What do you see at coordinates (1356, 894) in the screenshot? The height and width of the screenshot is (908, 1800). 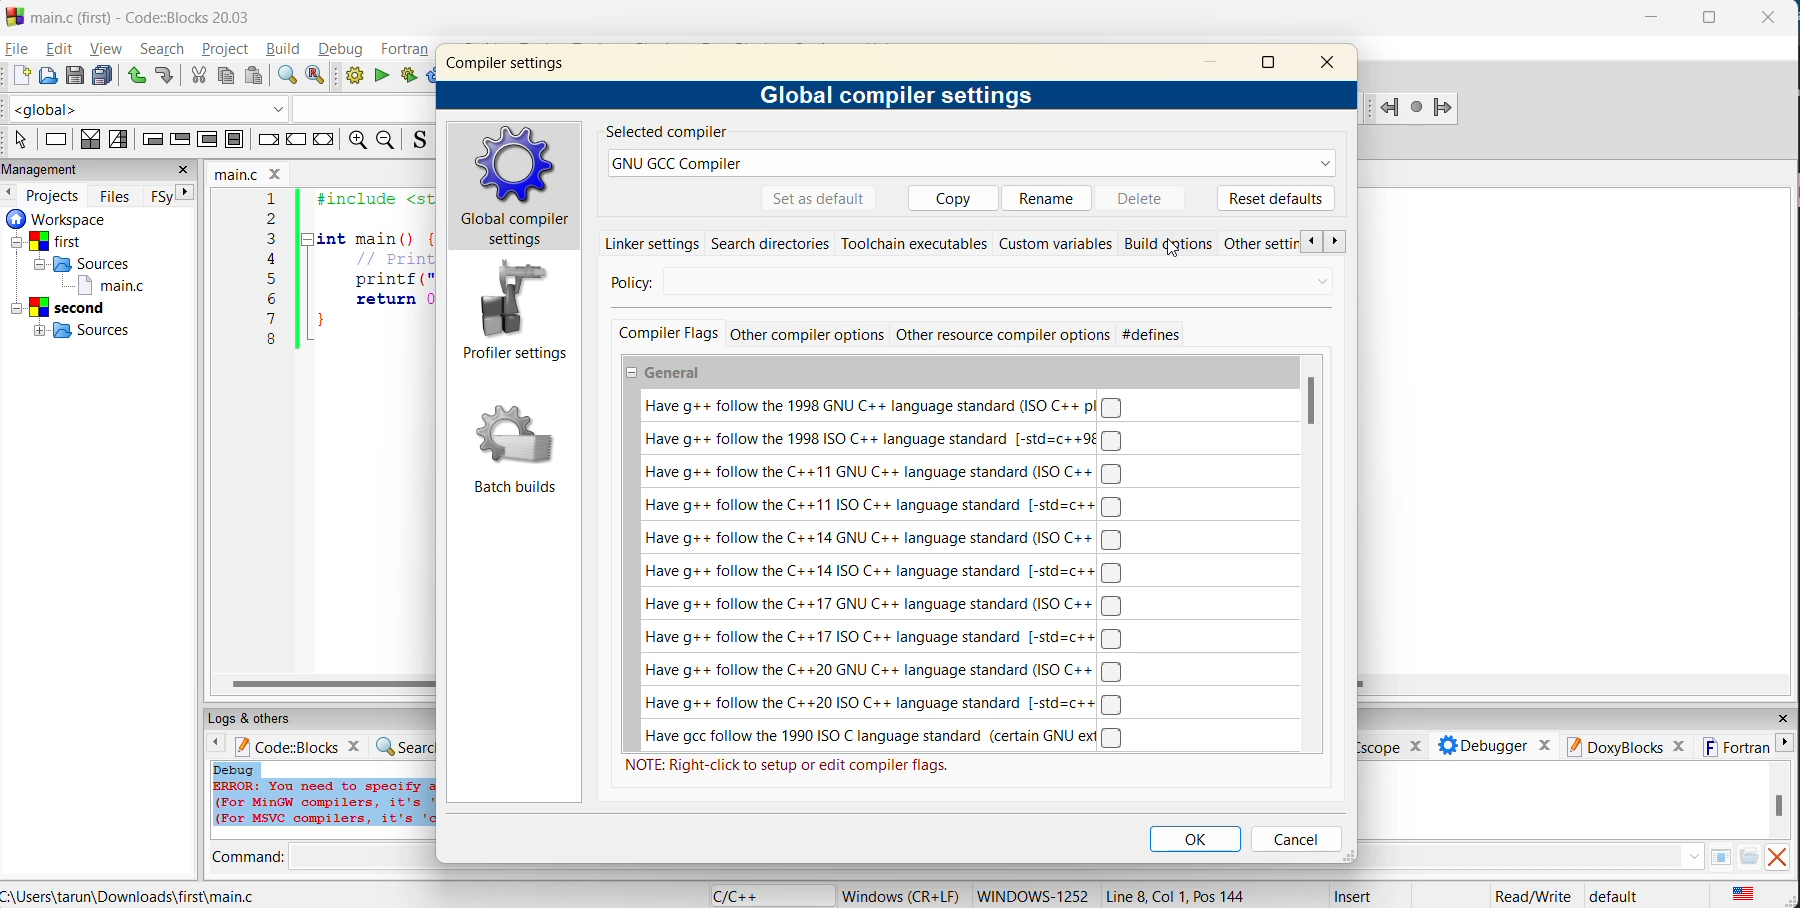 I see `Insert` at bounding box center [1356, 894].